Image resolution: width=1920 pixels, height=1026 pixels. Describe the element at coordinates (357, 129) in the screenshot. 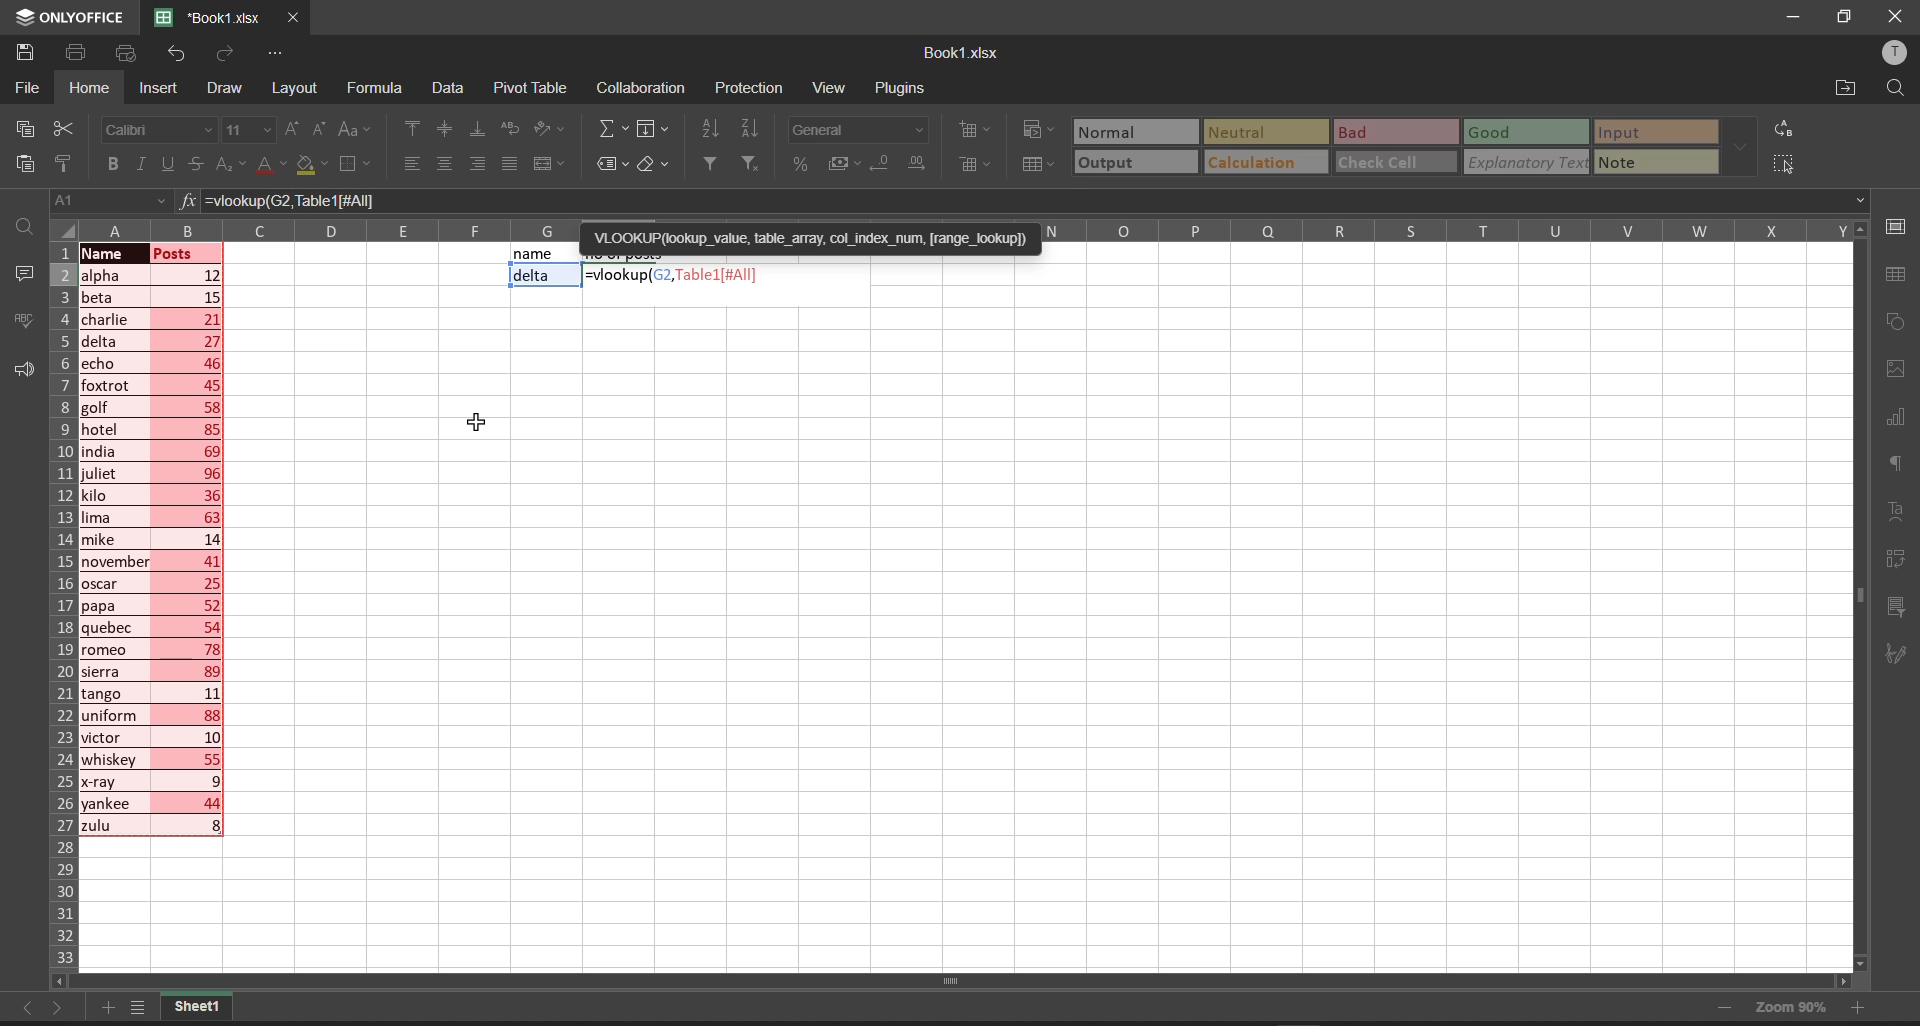

I see `change case` at that location.